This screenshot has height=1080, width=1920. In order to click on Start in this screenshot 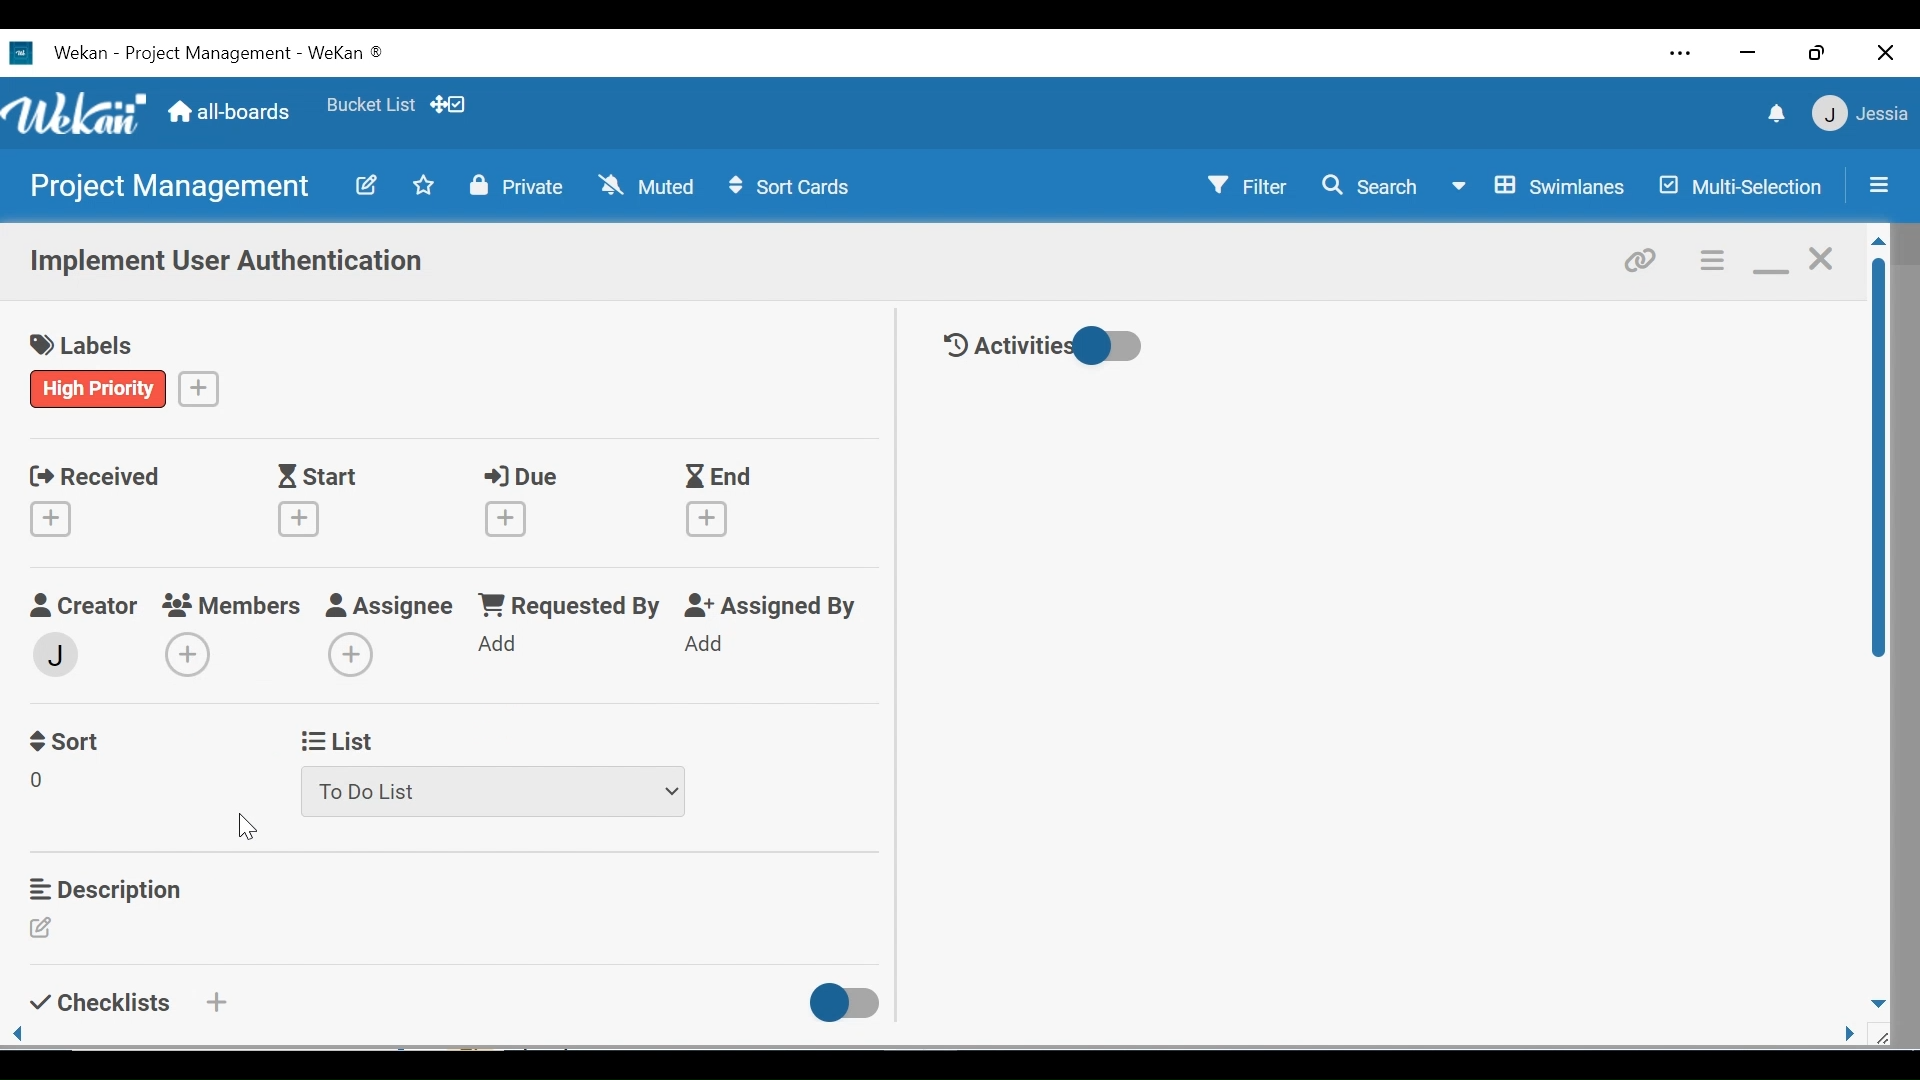, I will do `click(305, 503)`.